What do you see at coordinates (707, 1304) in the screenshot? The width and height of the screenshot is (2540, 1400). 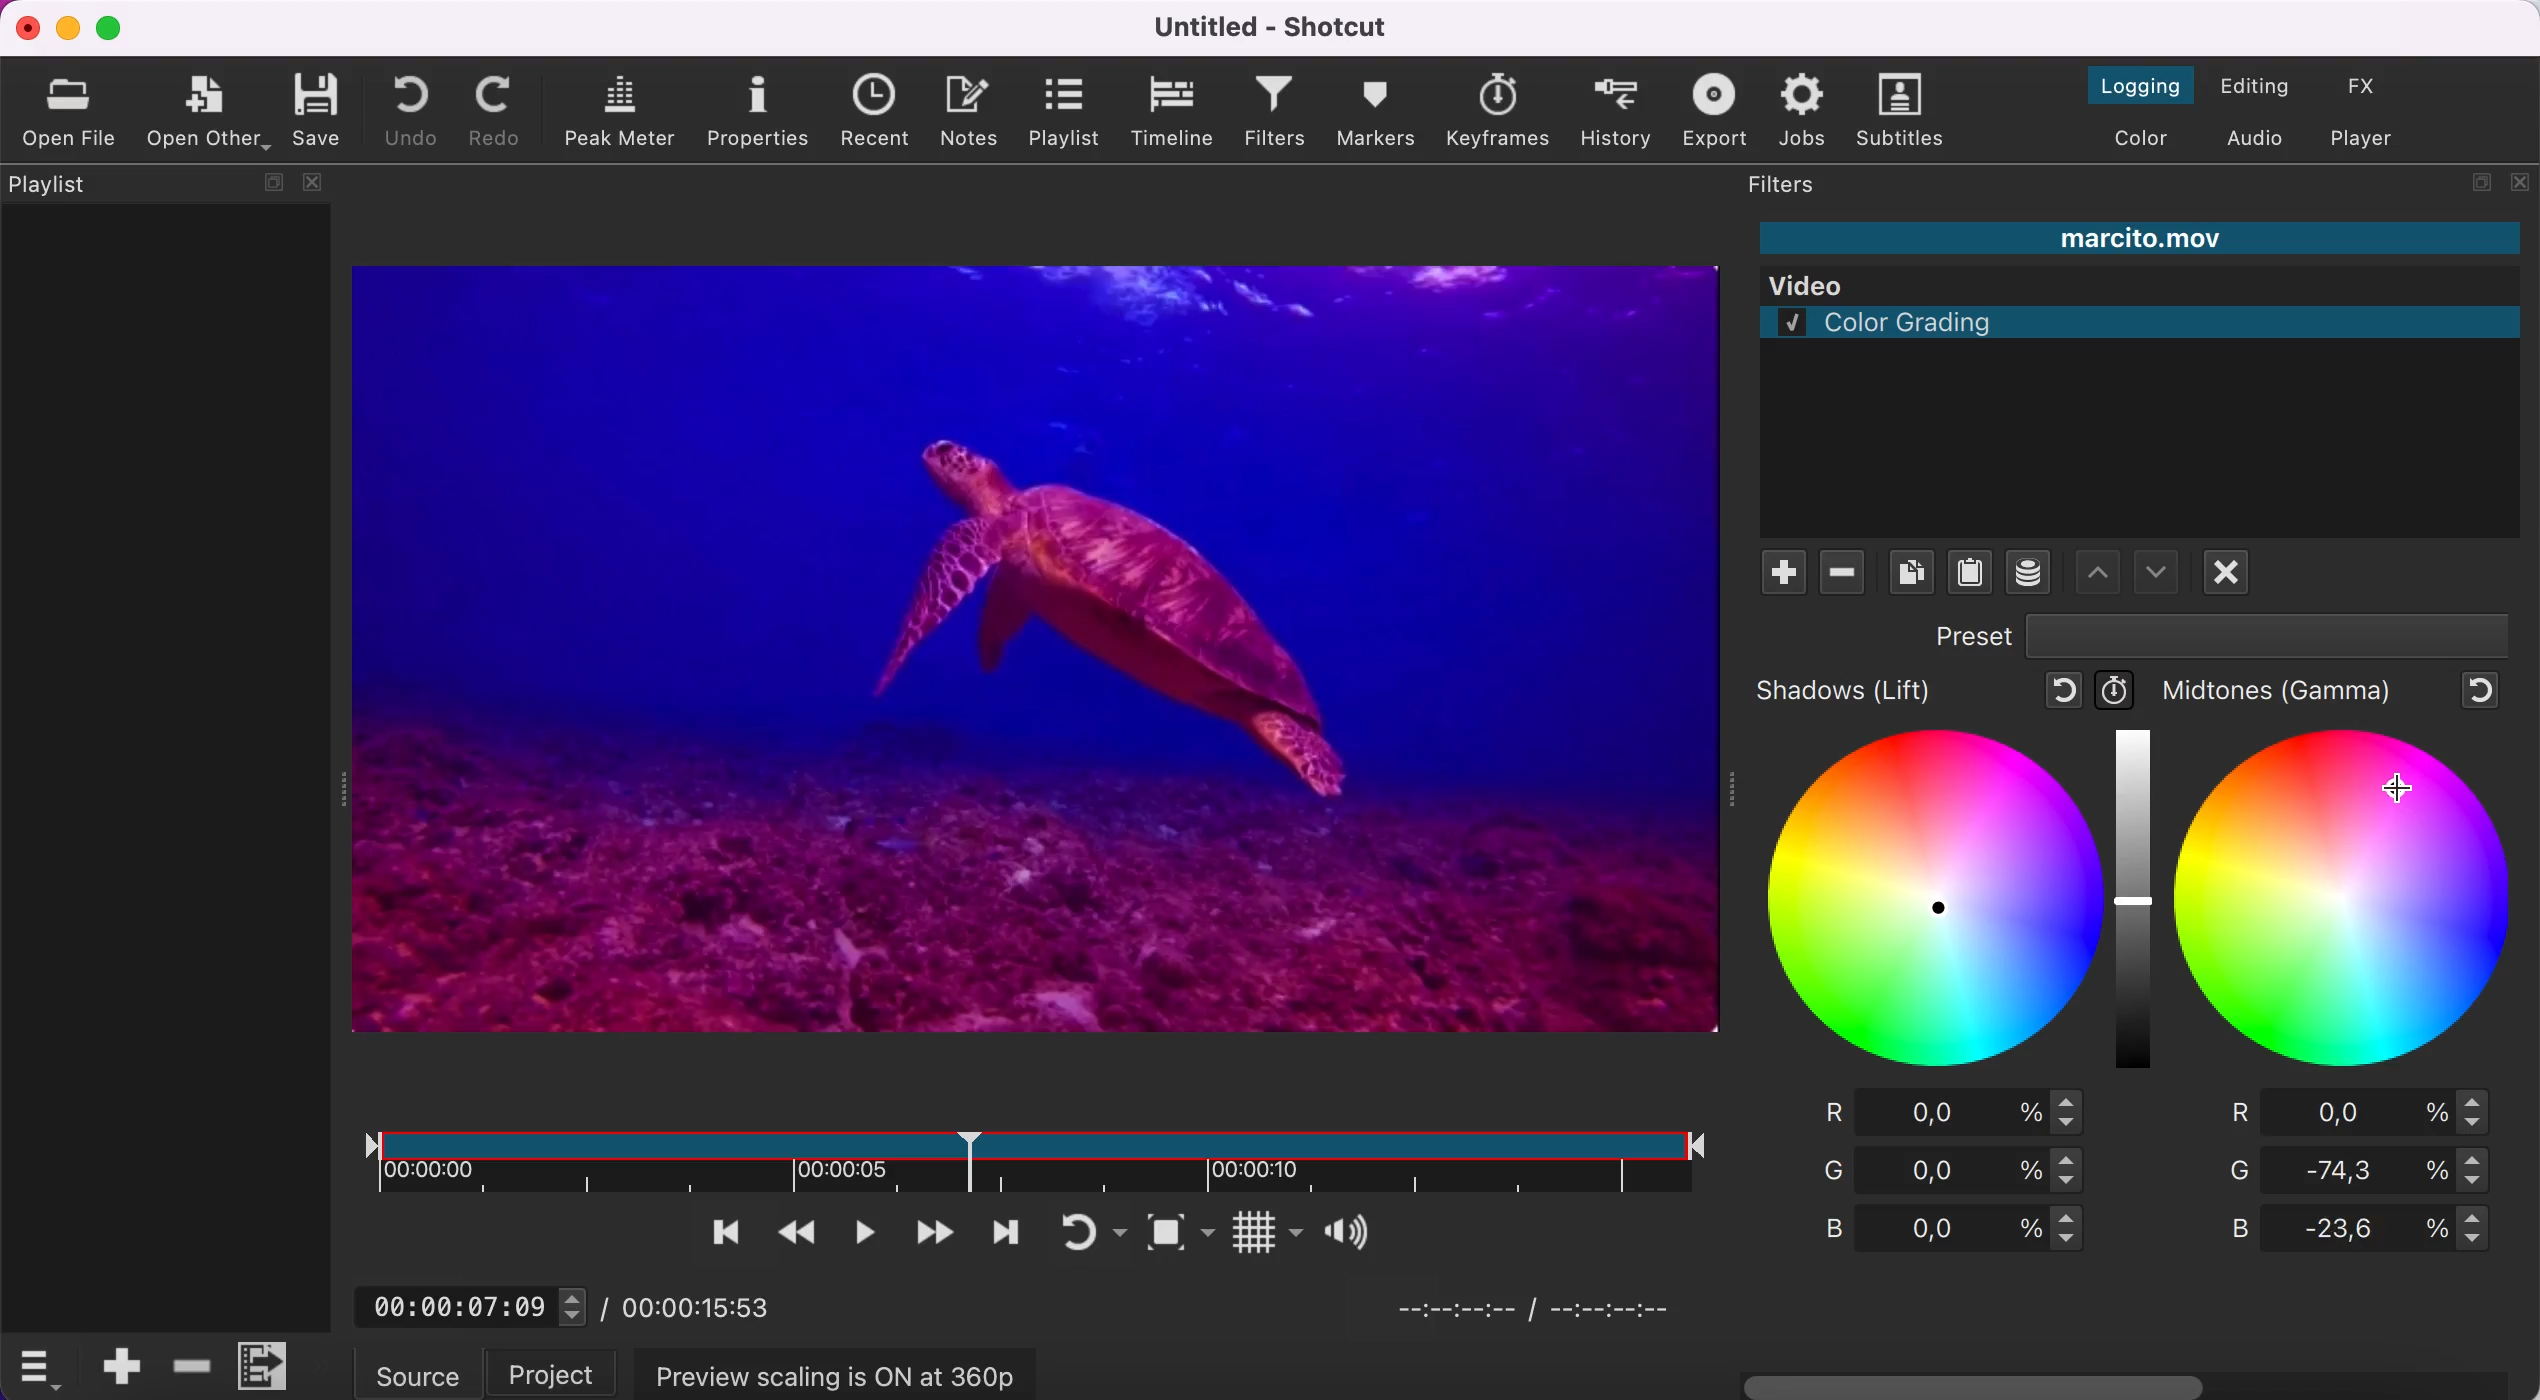 I see `00:00:15:53` at bounding box center [707, 1304].